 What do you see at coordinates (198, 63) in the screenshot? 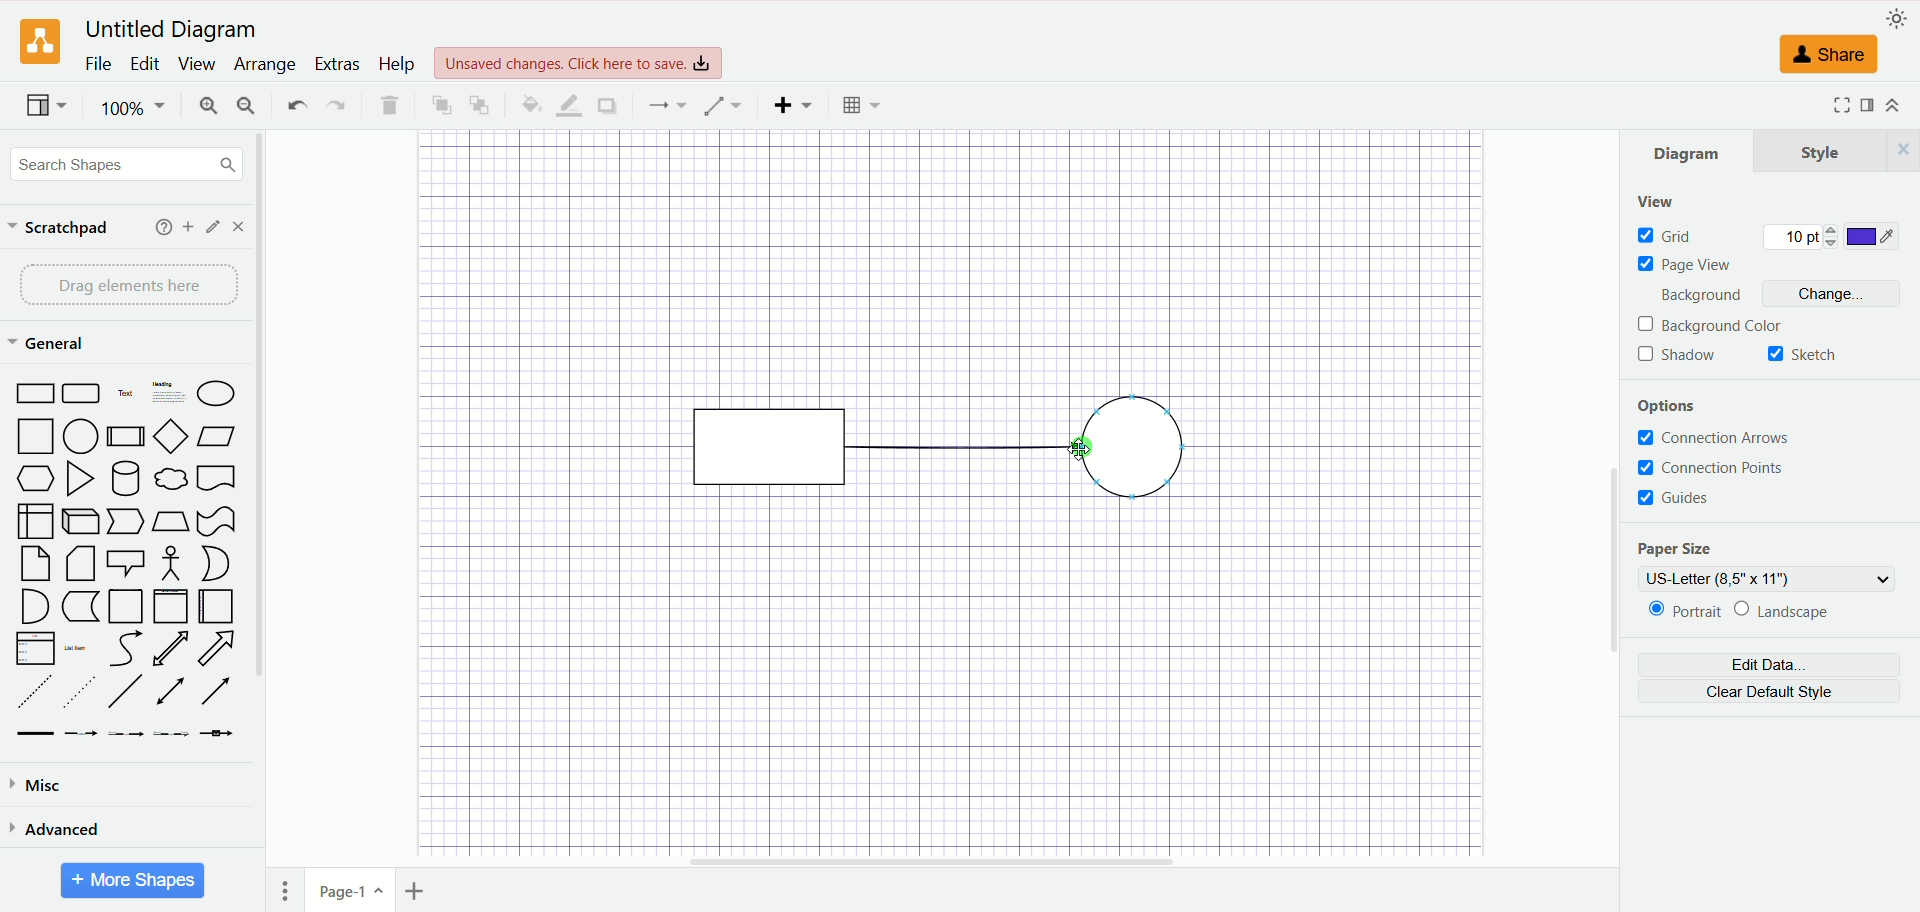
I see `view` at bounding box center [198, 63].